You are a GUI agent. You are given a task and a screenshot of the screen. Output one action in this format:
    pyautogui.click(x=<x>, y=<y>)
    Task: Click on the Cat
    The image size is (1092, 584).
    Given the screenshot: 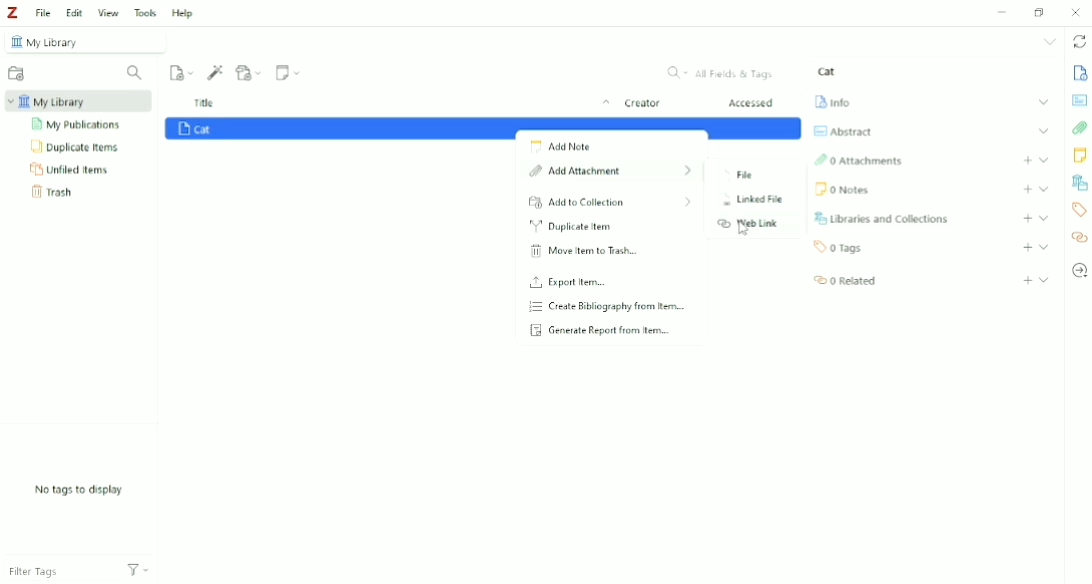 What is the action you would take?
    pyautogui.click(x=195, y=129)
    